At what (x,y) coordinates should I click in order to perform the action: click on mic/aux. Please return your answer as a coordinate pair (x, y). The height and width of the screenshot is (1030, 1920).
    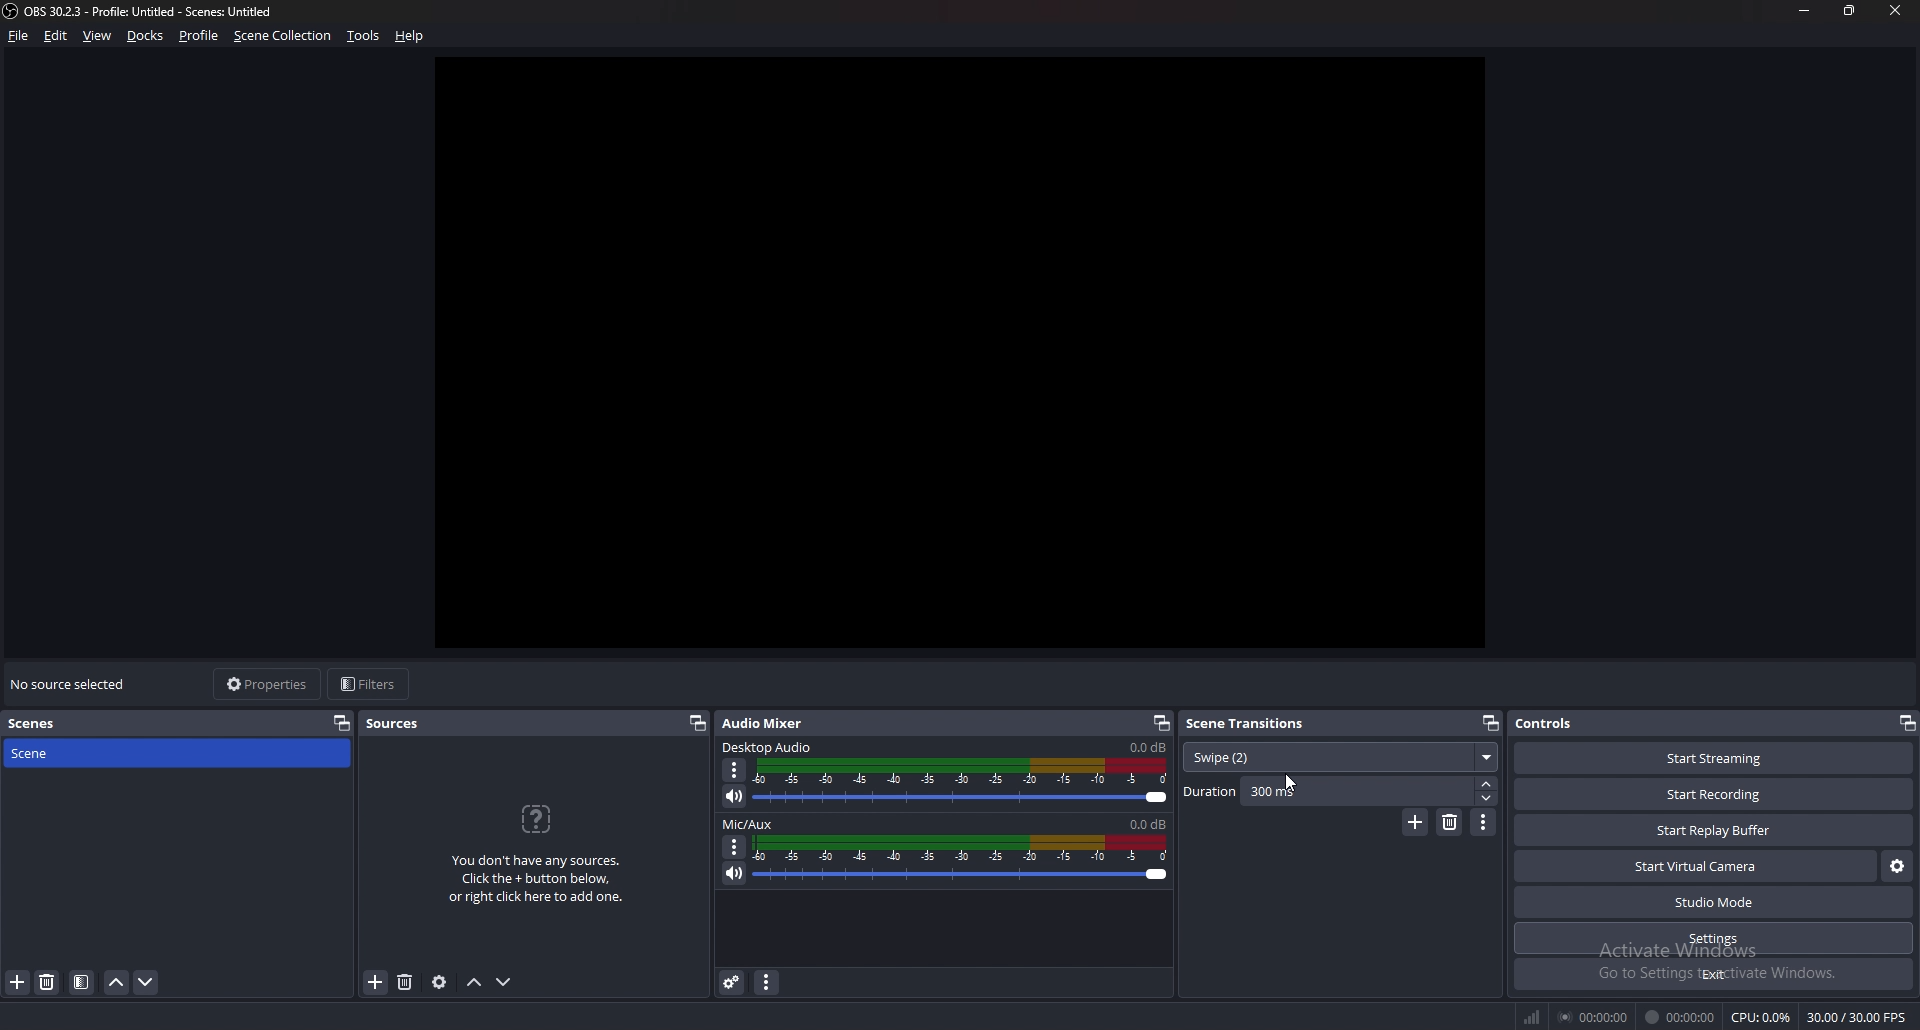
    Looking at the image, I should click on (748, 824).